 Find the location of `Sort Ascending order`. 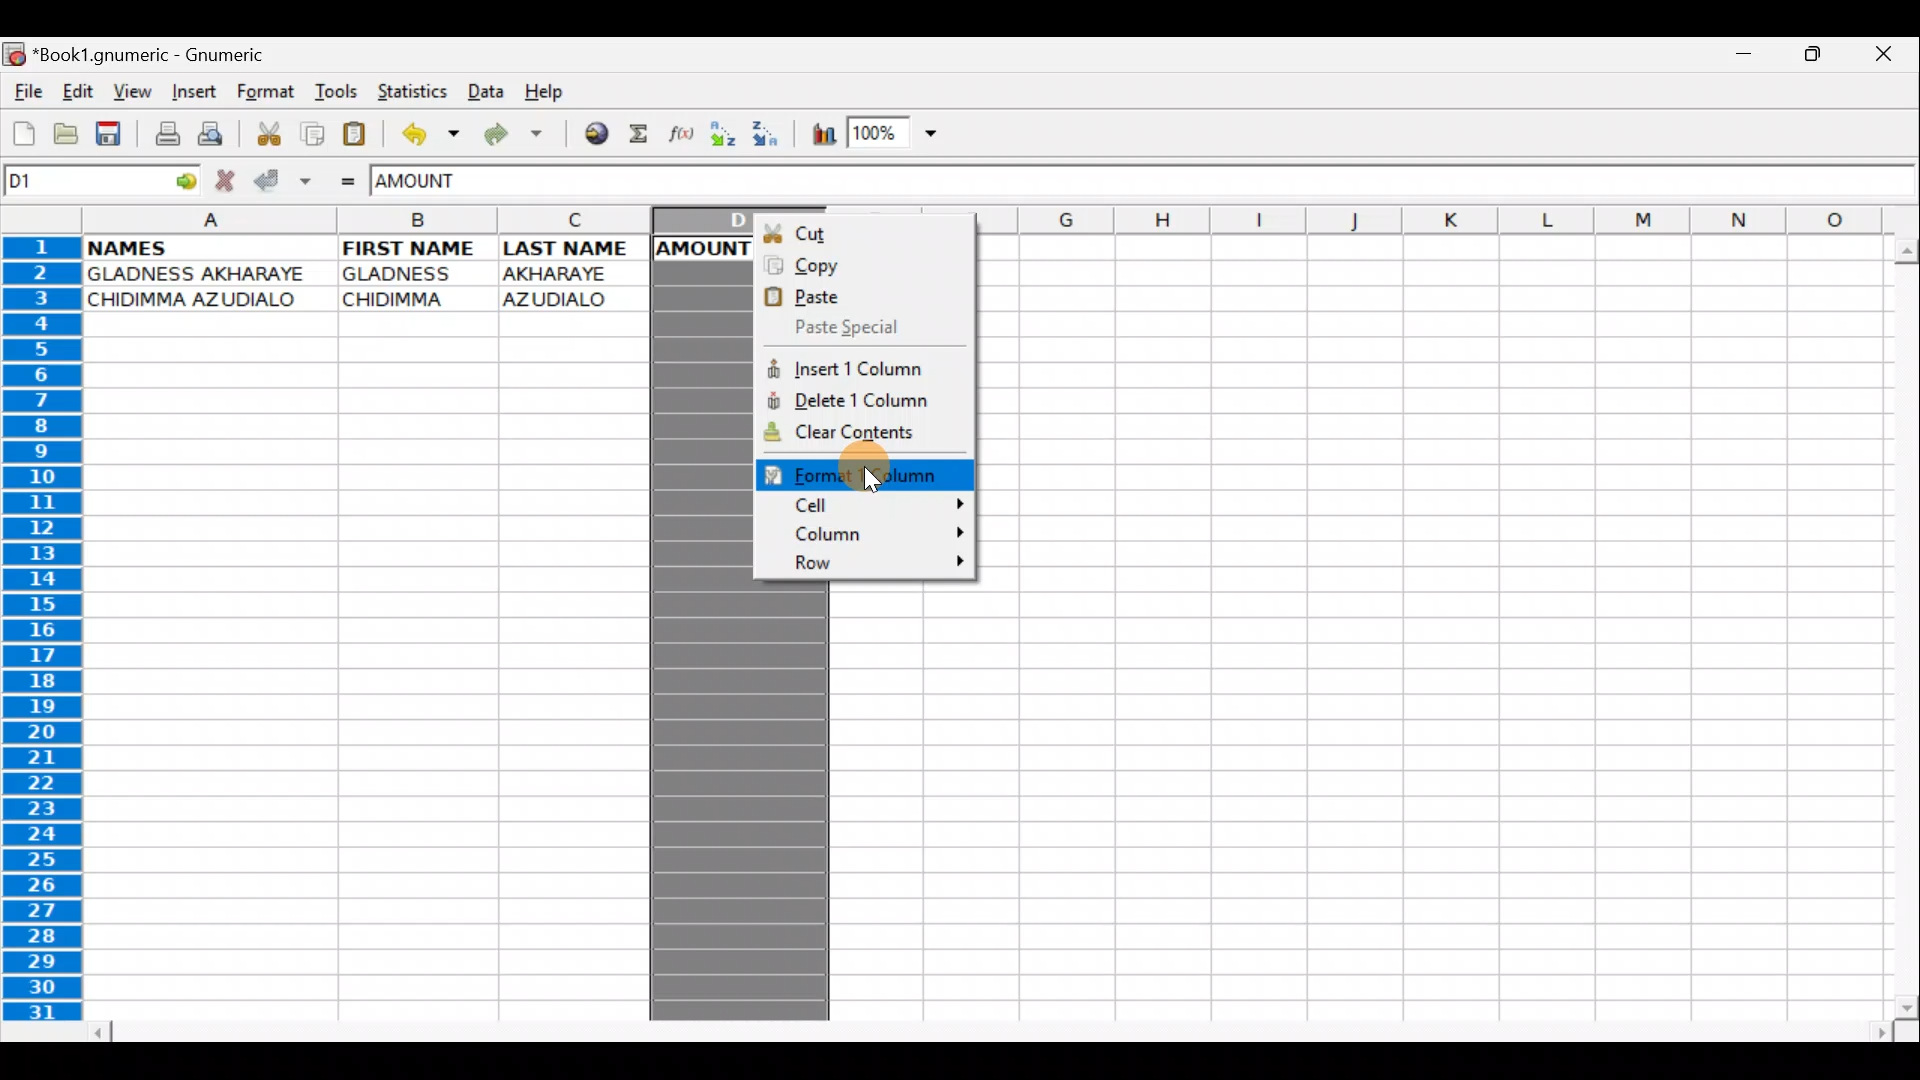

Sort Ascending order is located at coordinates (725, 135).